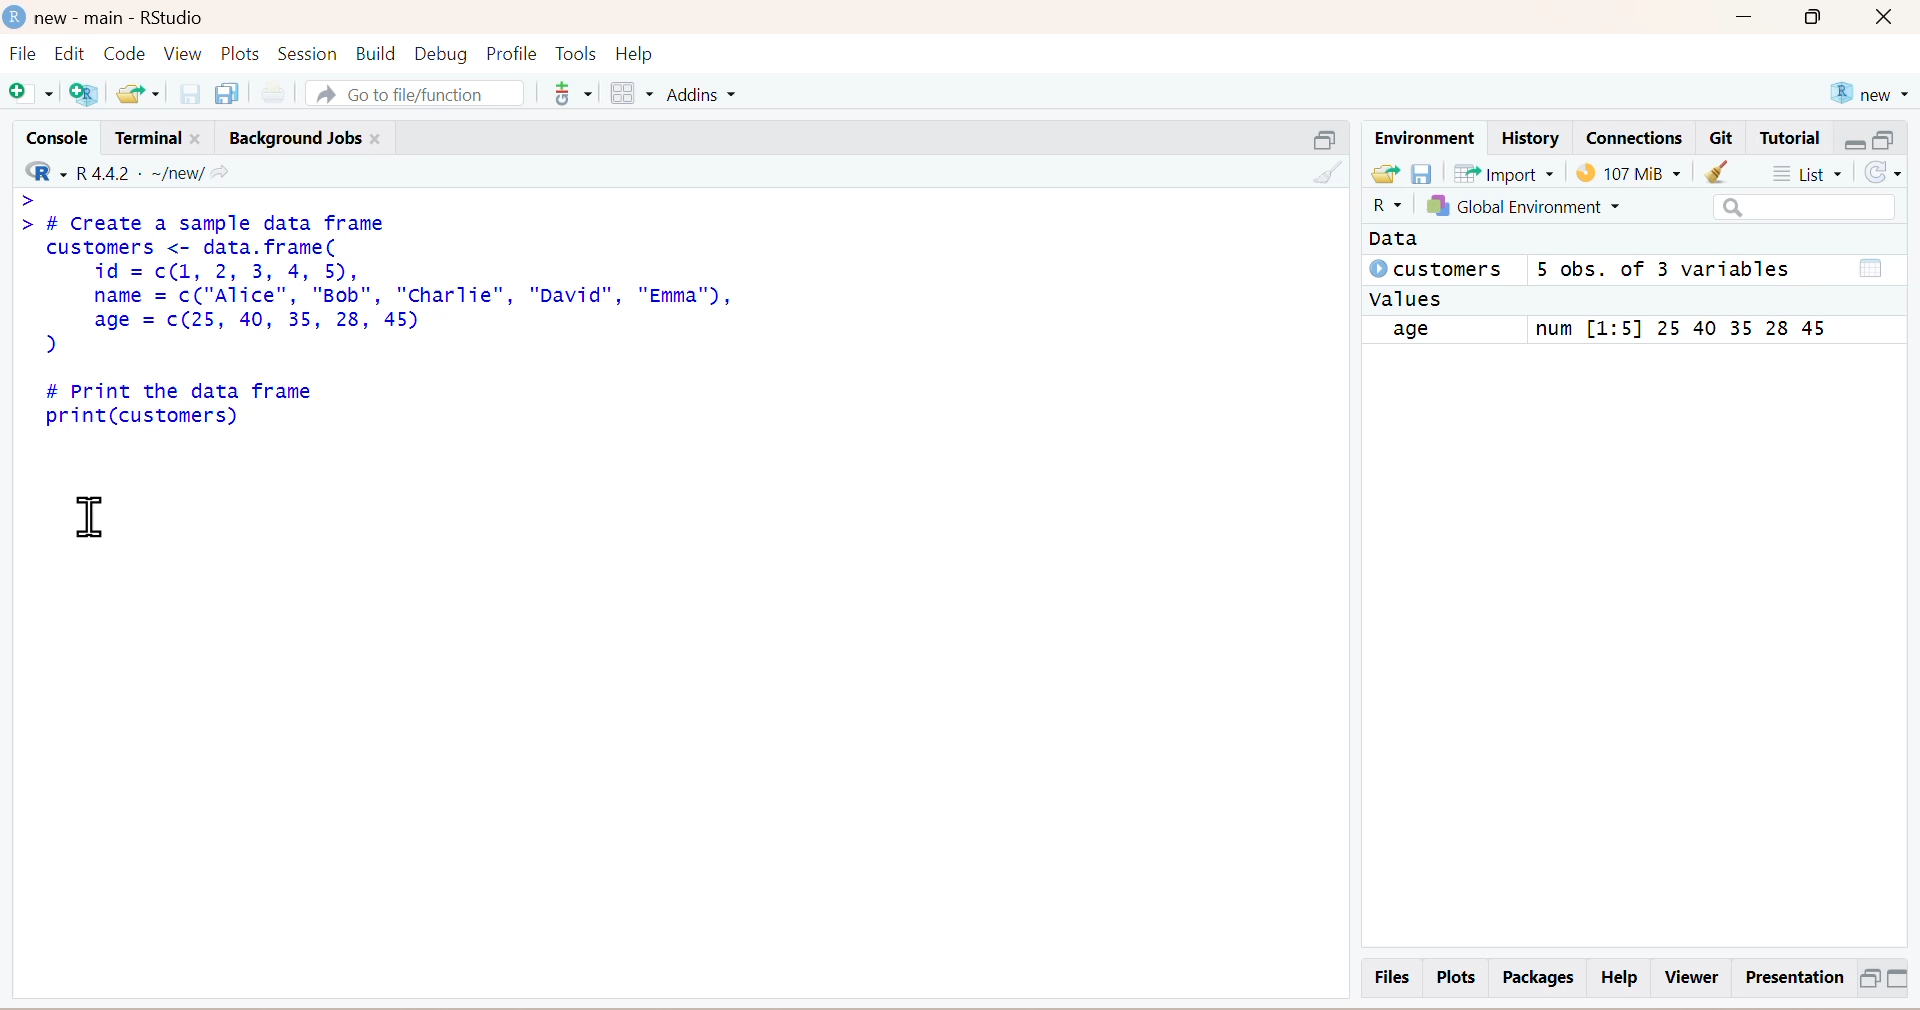 This screenshot has width=1920, height=1010. Describe the element at coordinates (1529, 137) in the screenshot. I see `History` at that location.